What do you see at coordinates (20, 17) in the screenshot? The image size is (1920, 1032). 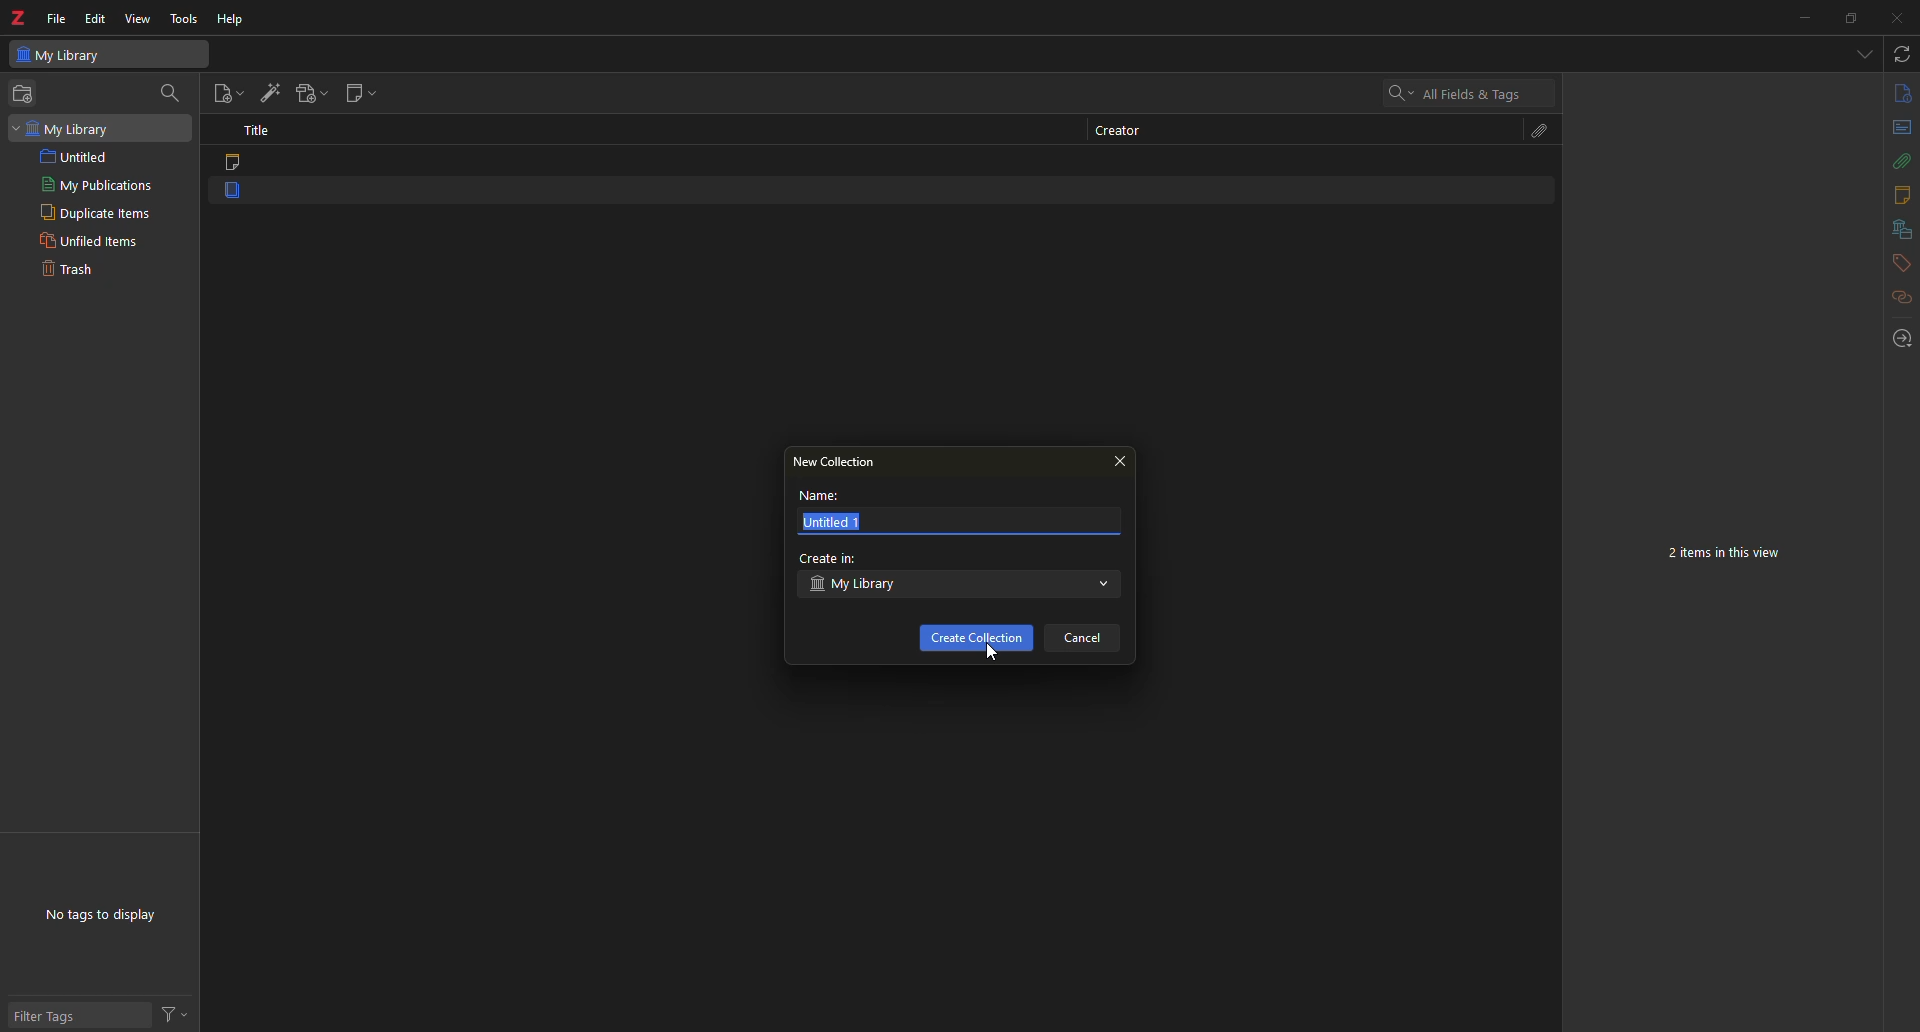 I see `z` at bounding box center [20, 17].